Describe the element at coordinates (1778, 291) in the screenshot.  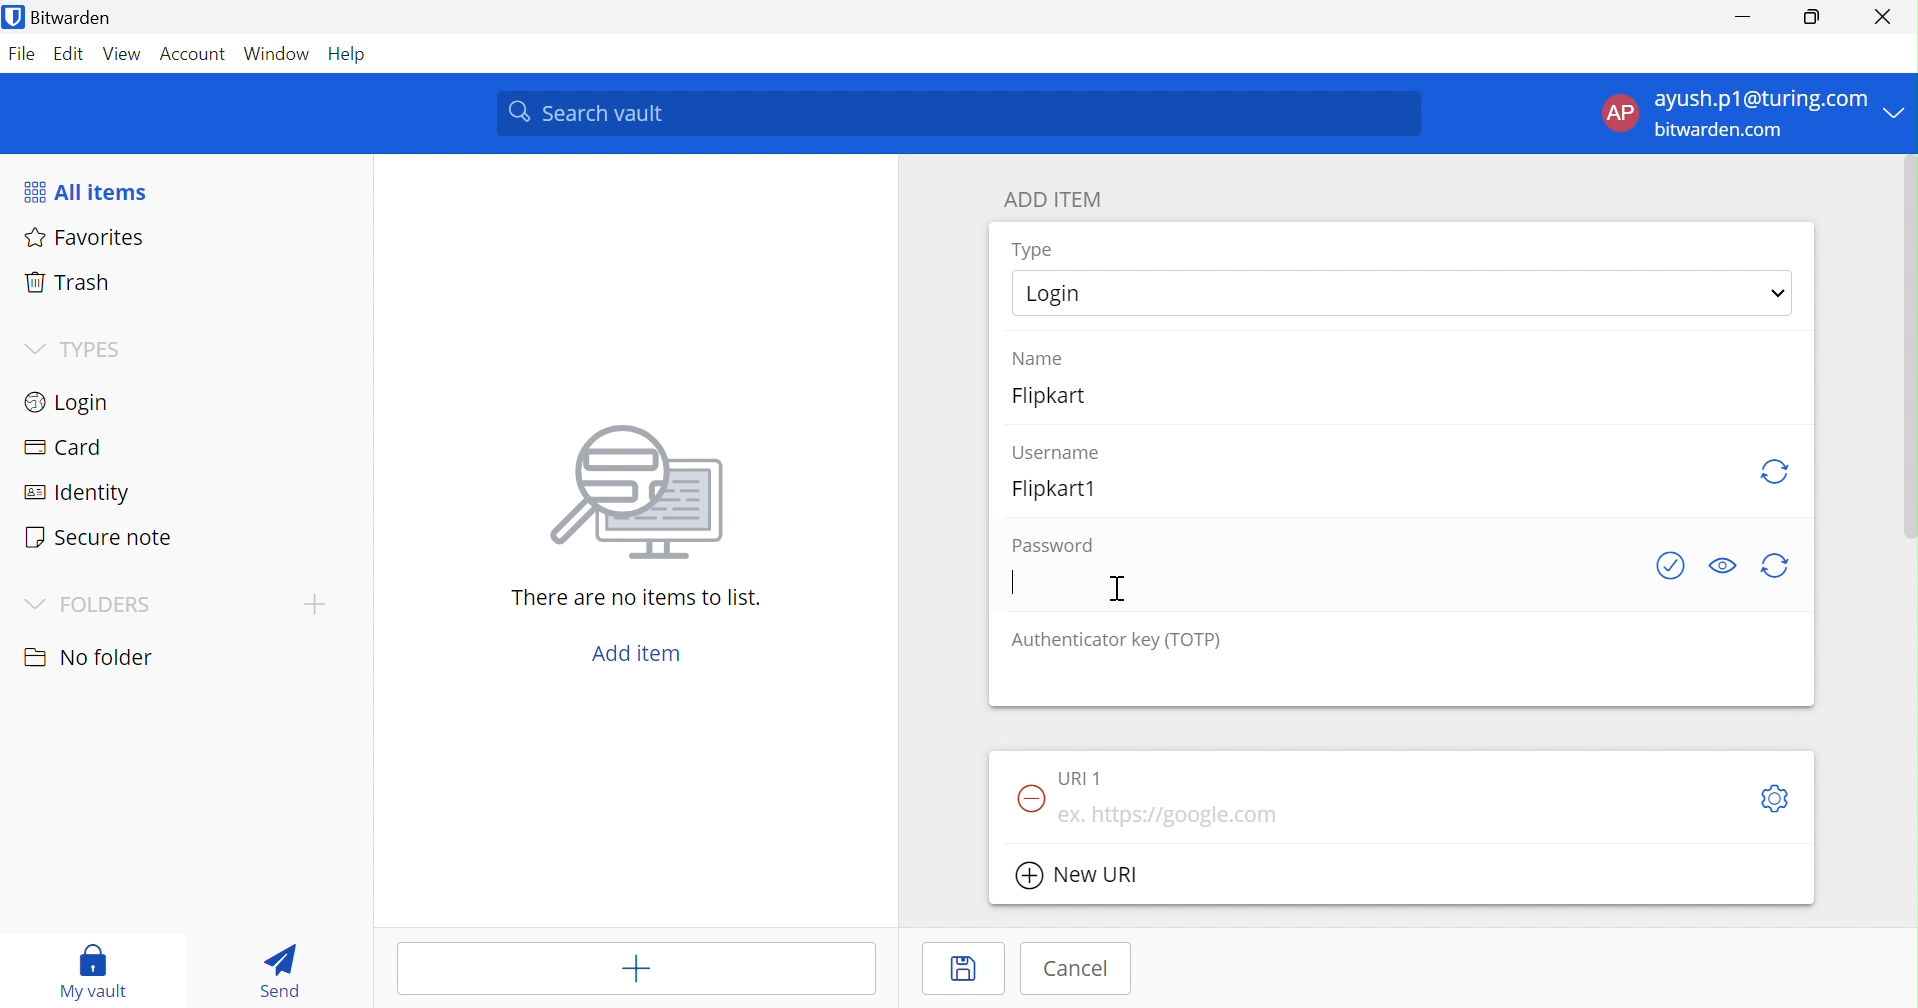
I see `Drop Down` at that location.